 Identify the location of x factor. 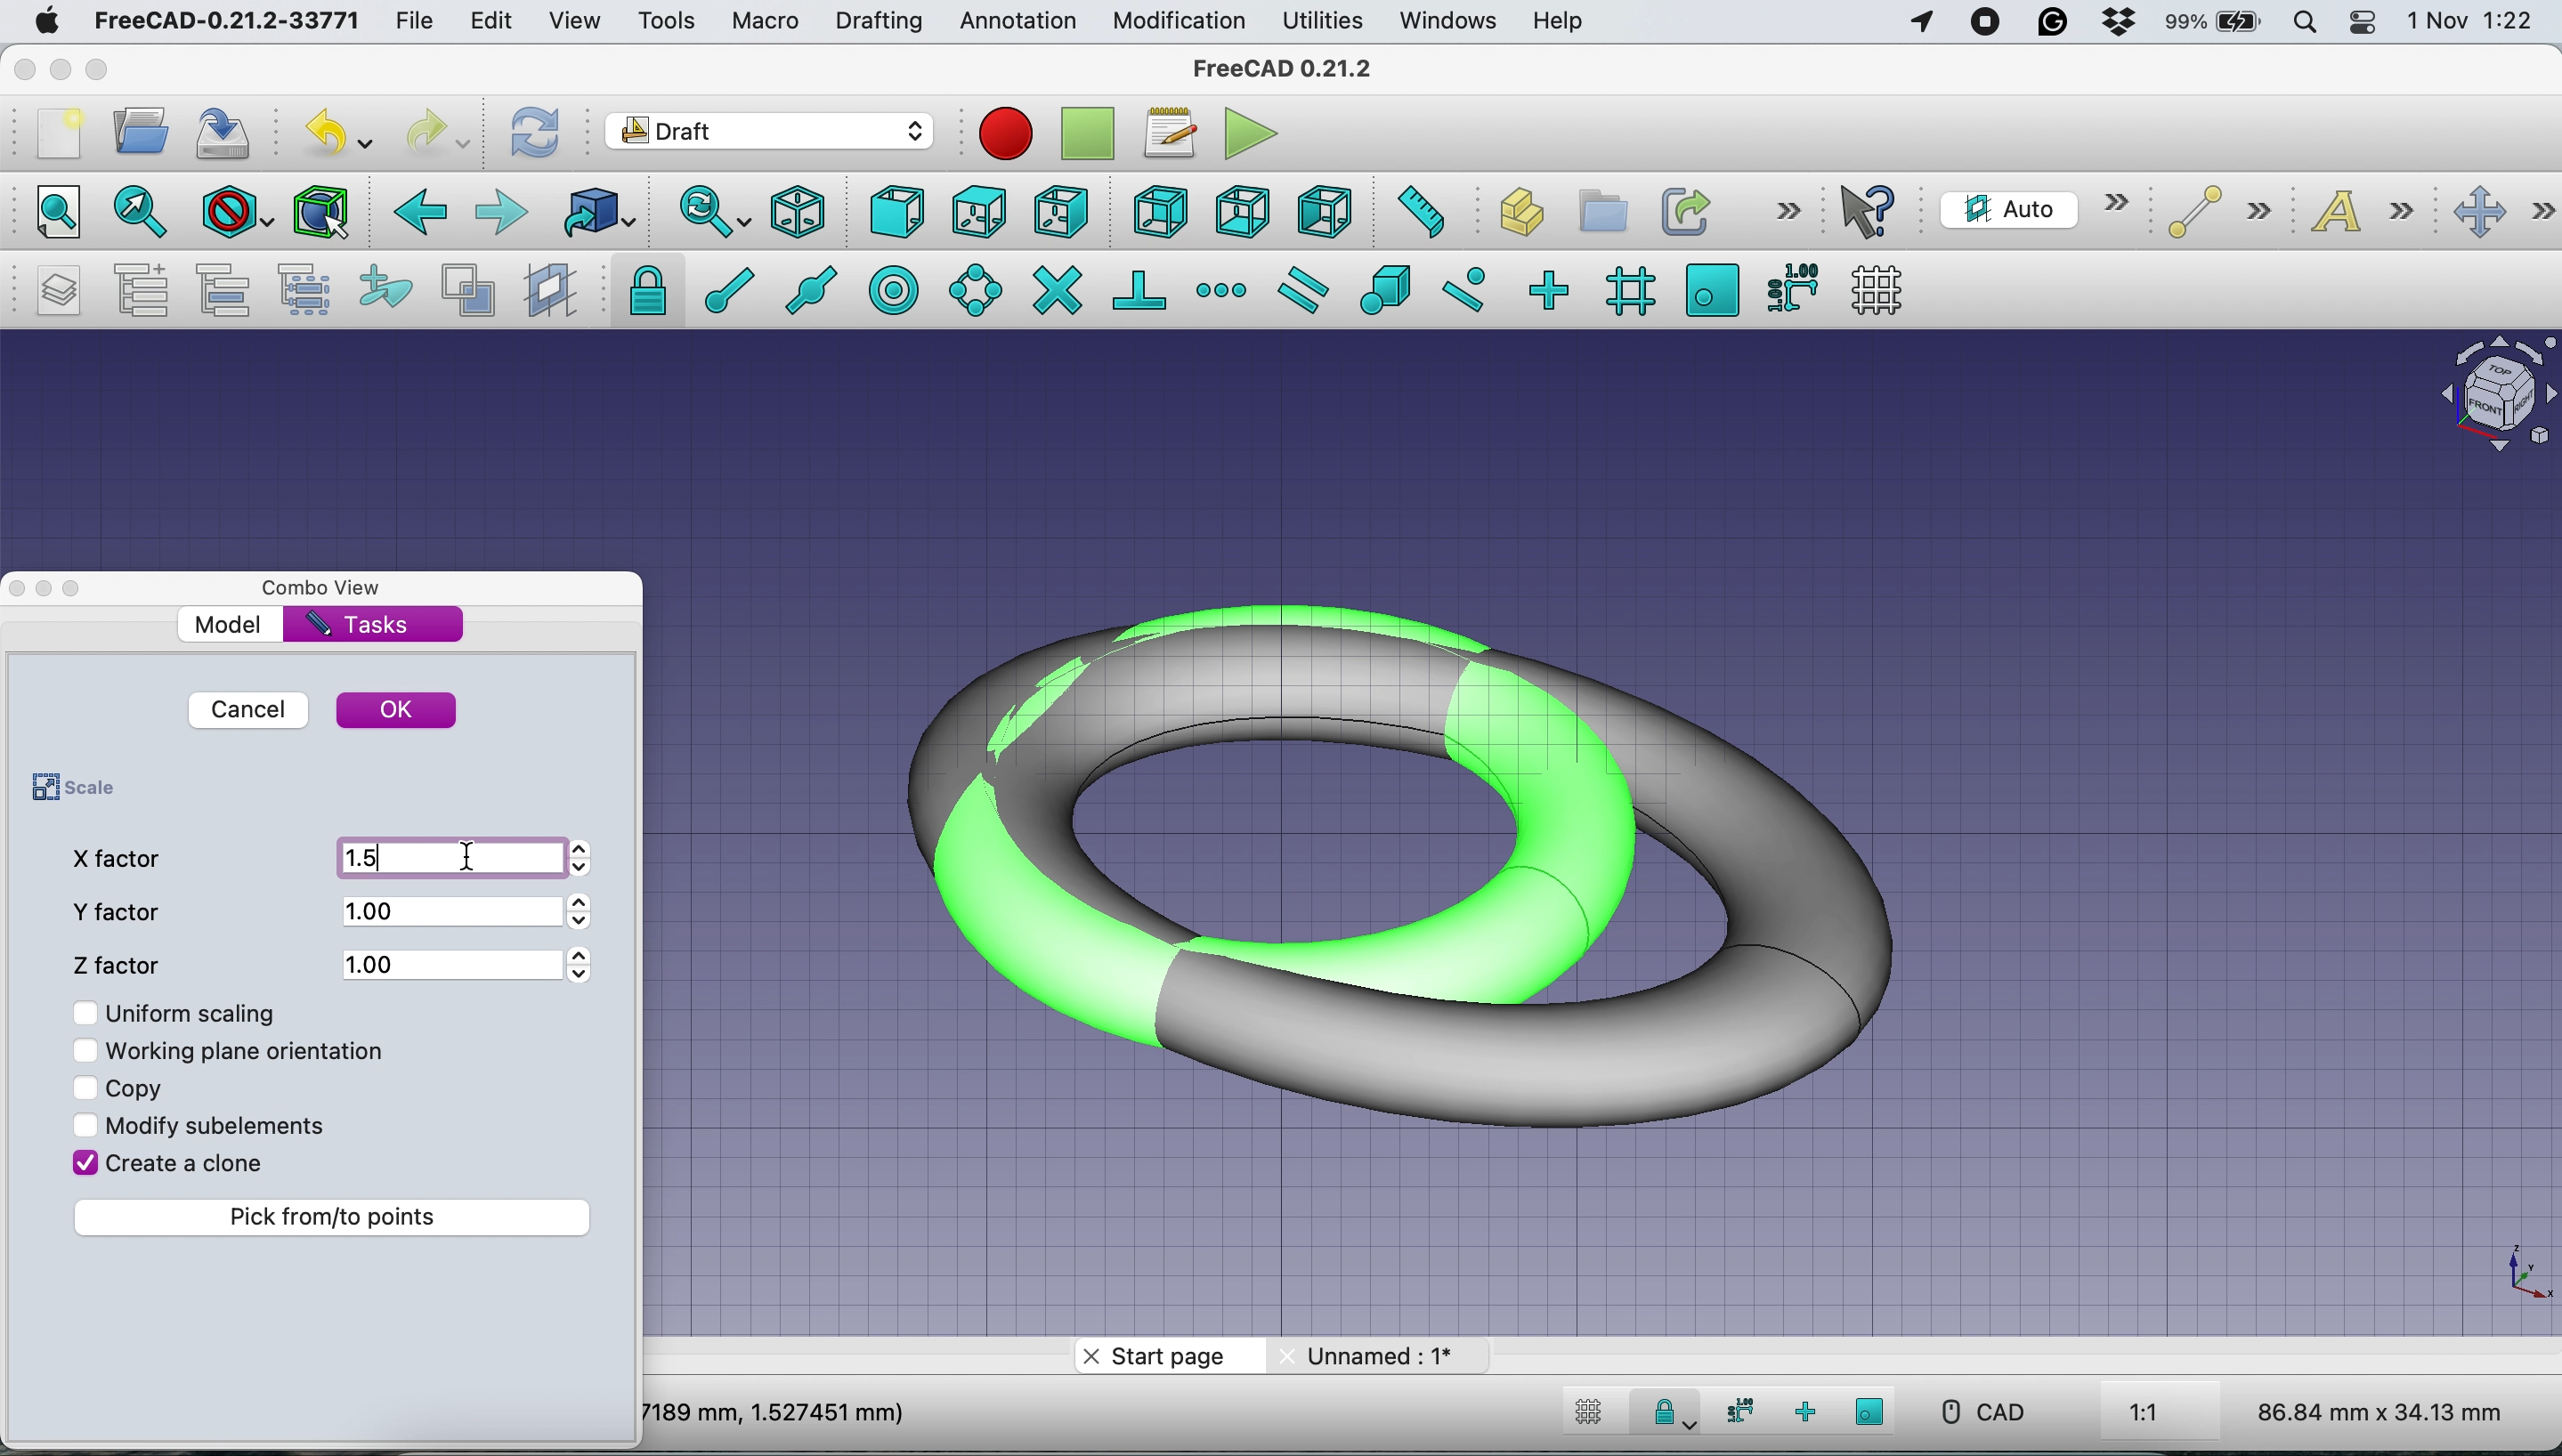
(121, 857).